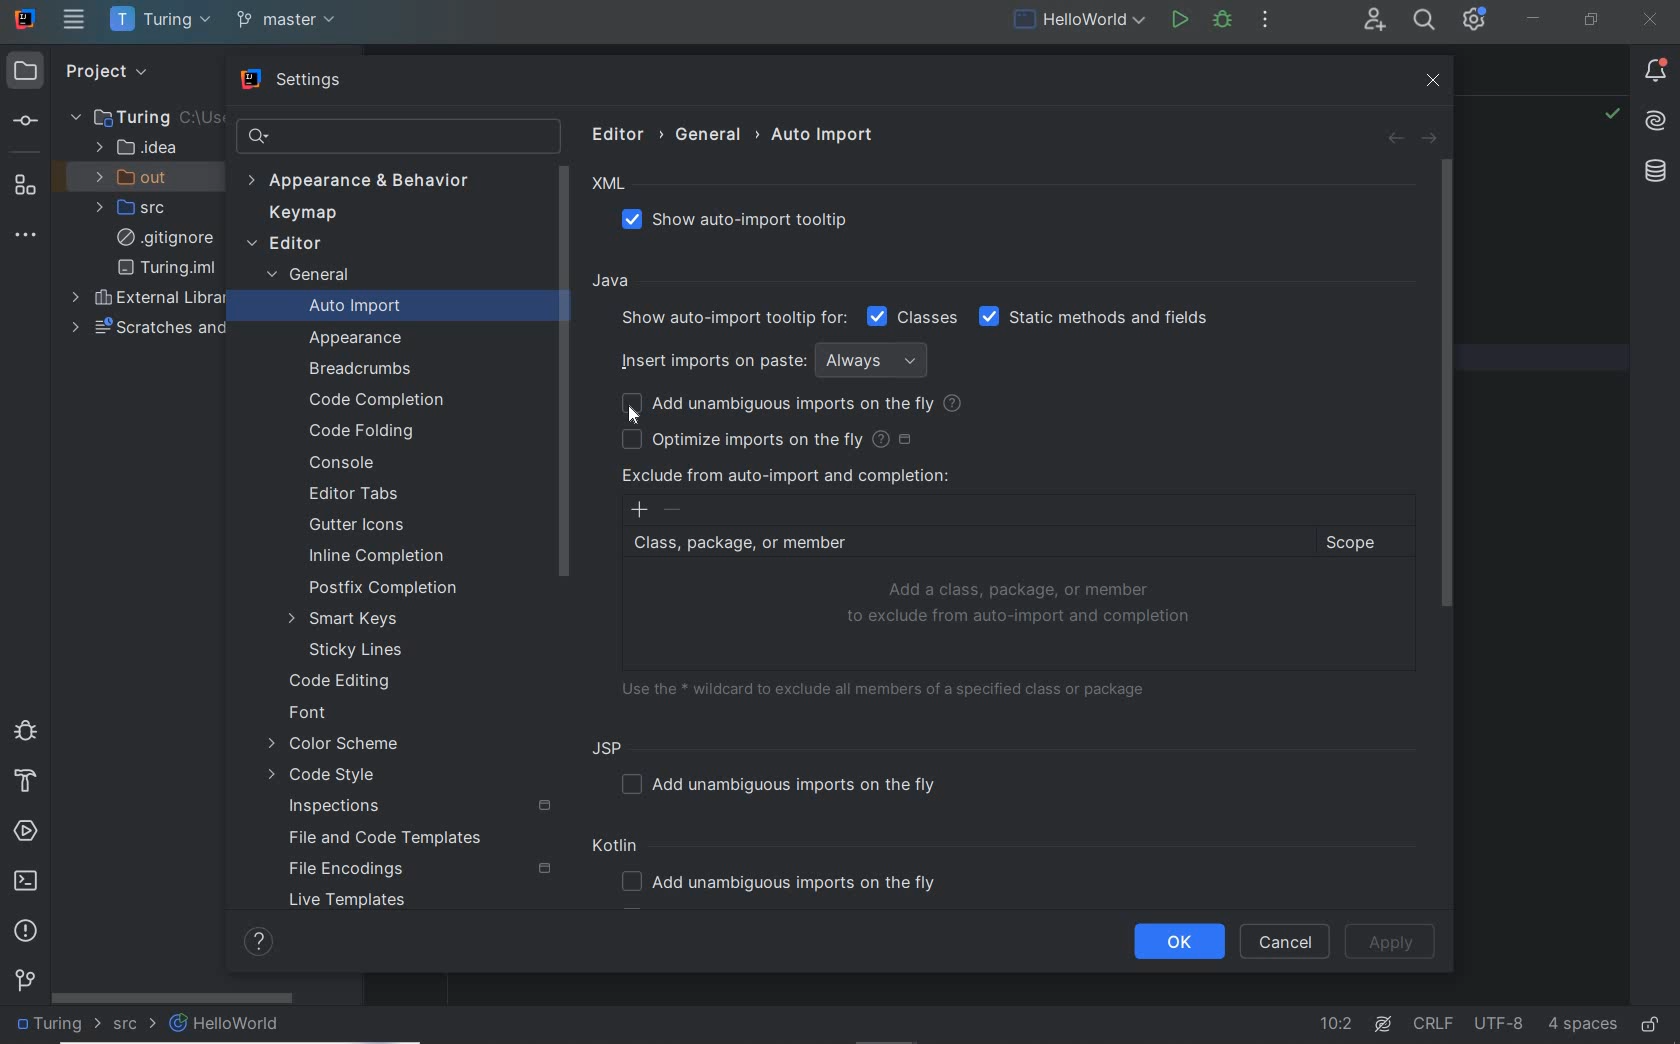 This screenshot has width=1680, height=1044. I want to click on POSTFIX COMPLETION, so click(385, 588).